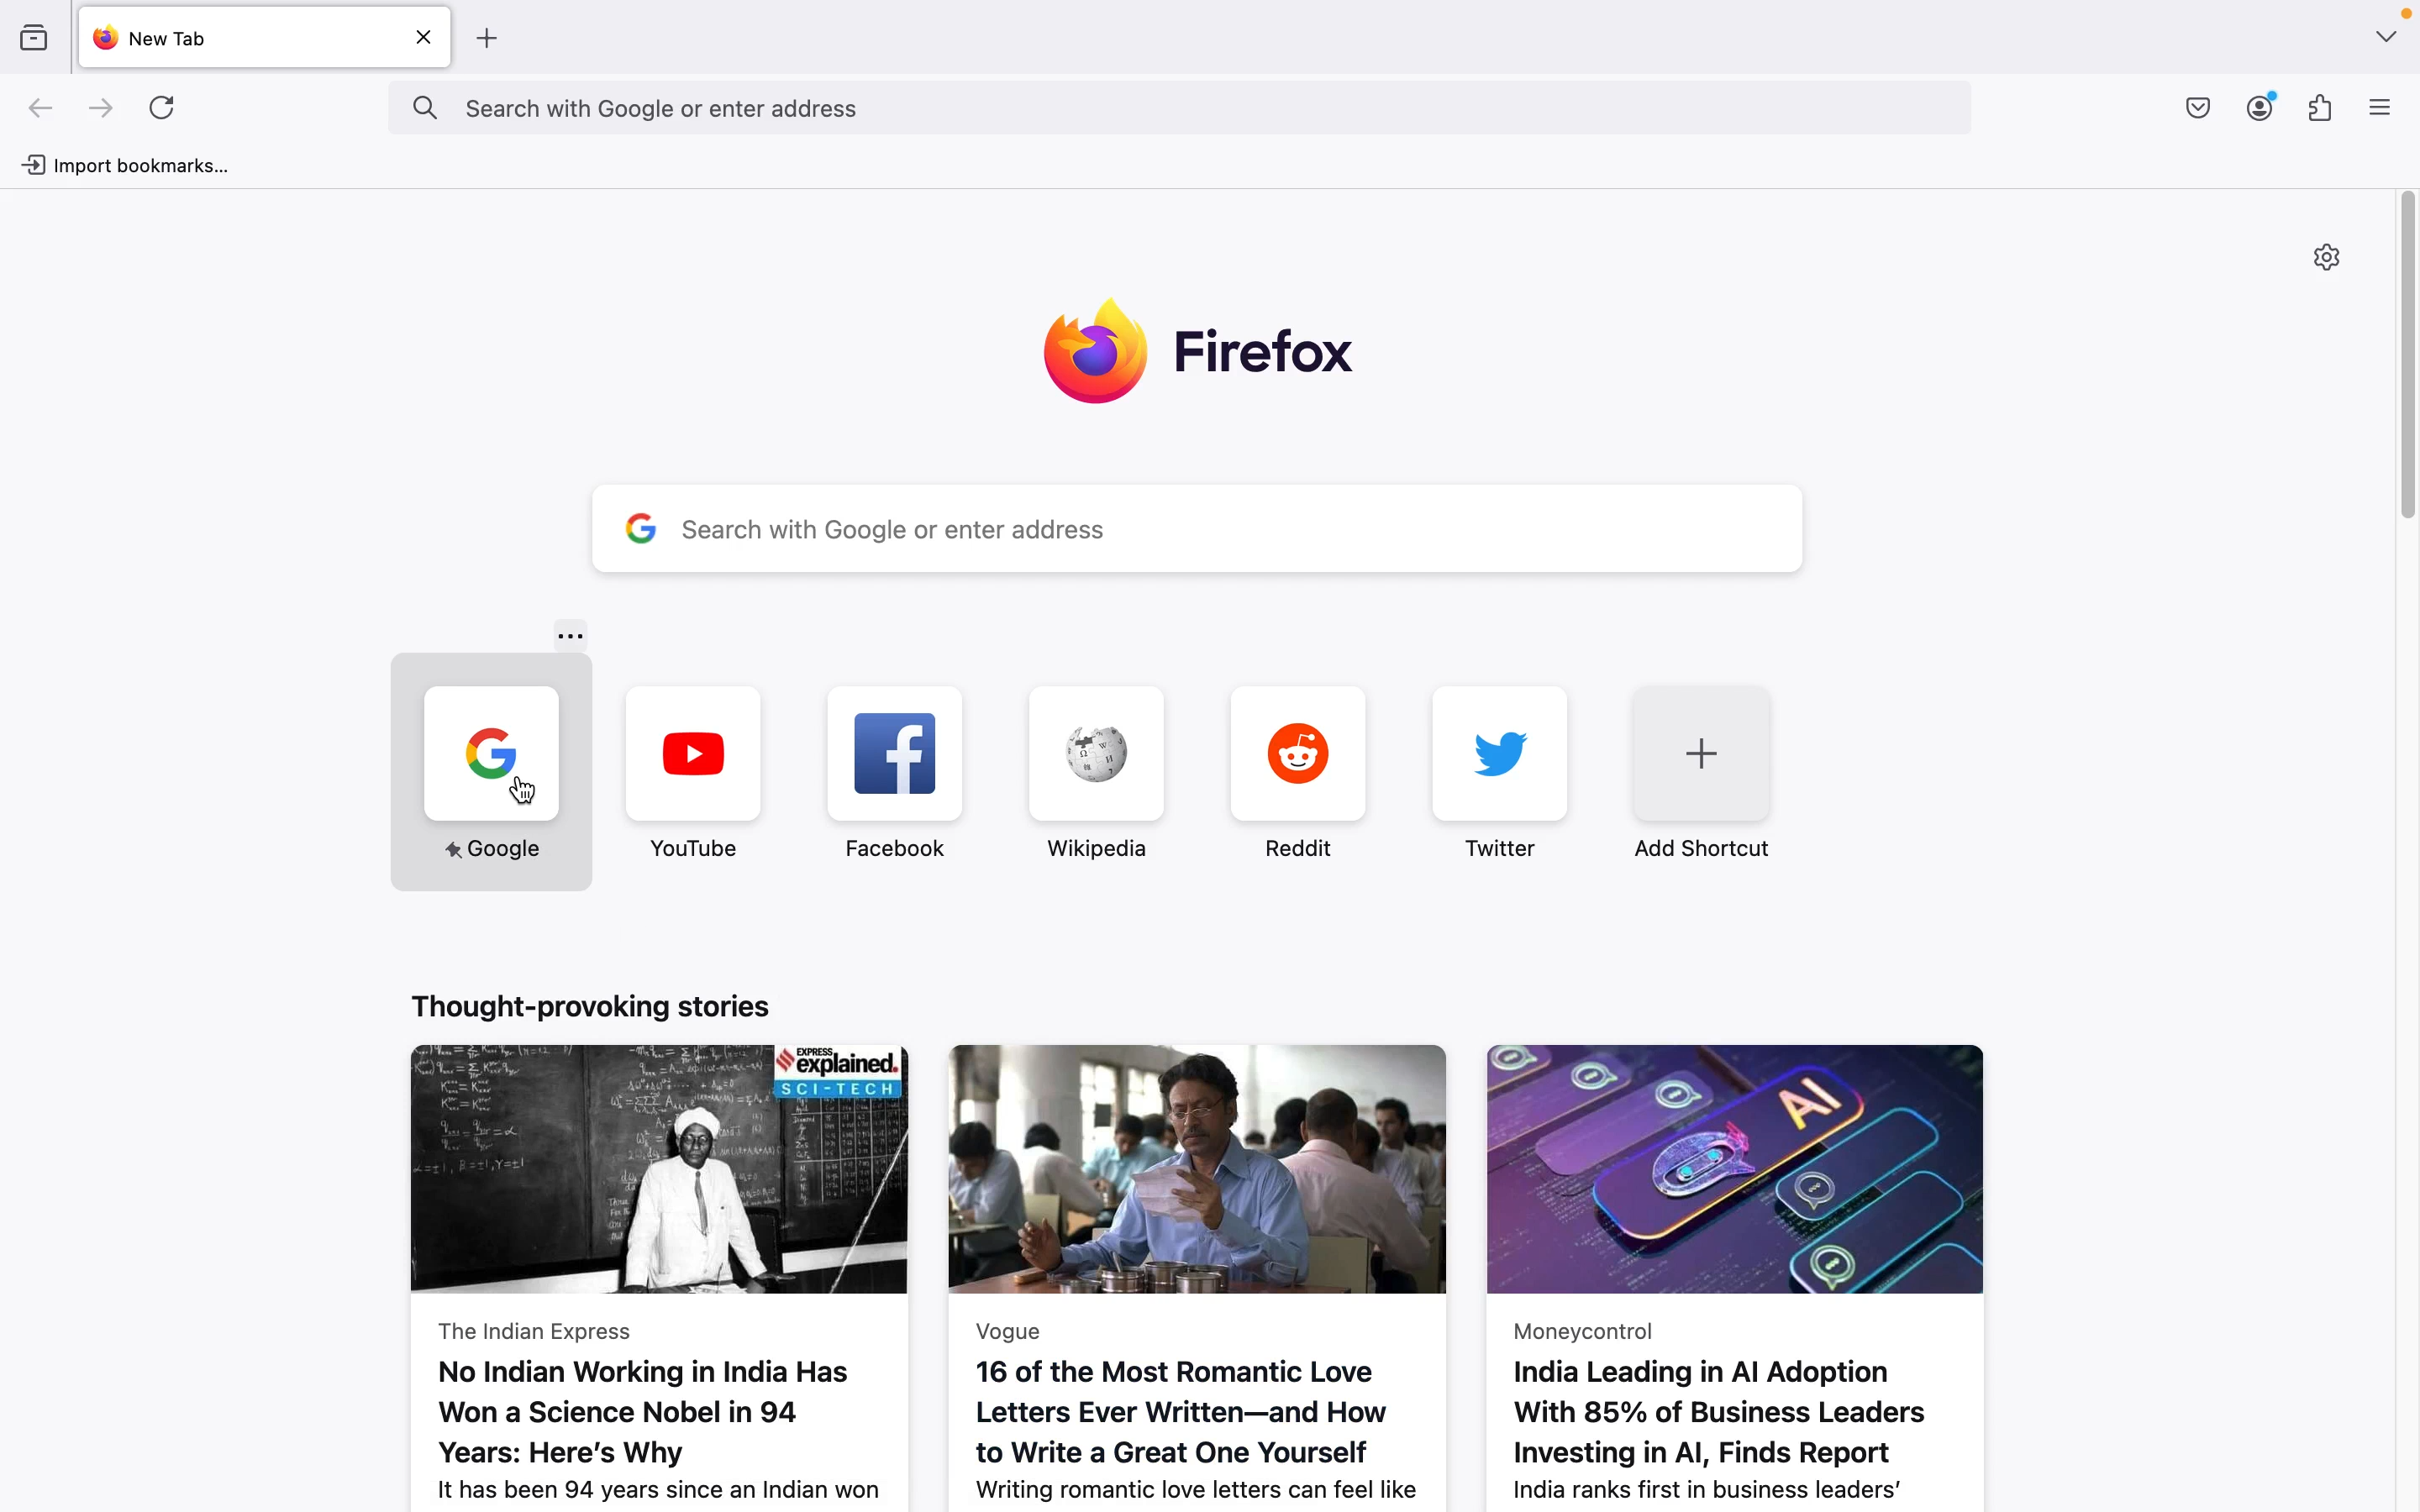 Image resolution: width=2420 pixels, height=1512 pixels. Describe the element at coordinates (668, 1275) in the screenshot. I see `No Indian Working in India Has
Won a Science Nobel in 94
Years: Here's Why` at that location.